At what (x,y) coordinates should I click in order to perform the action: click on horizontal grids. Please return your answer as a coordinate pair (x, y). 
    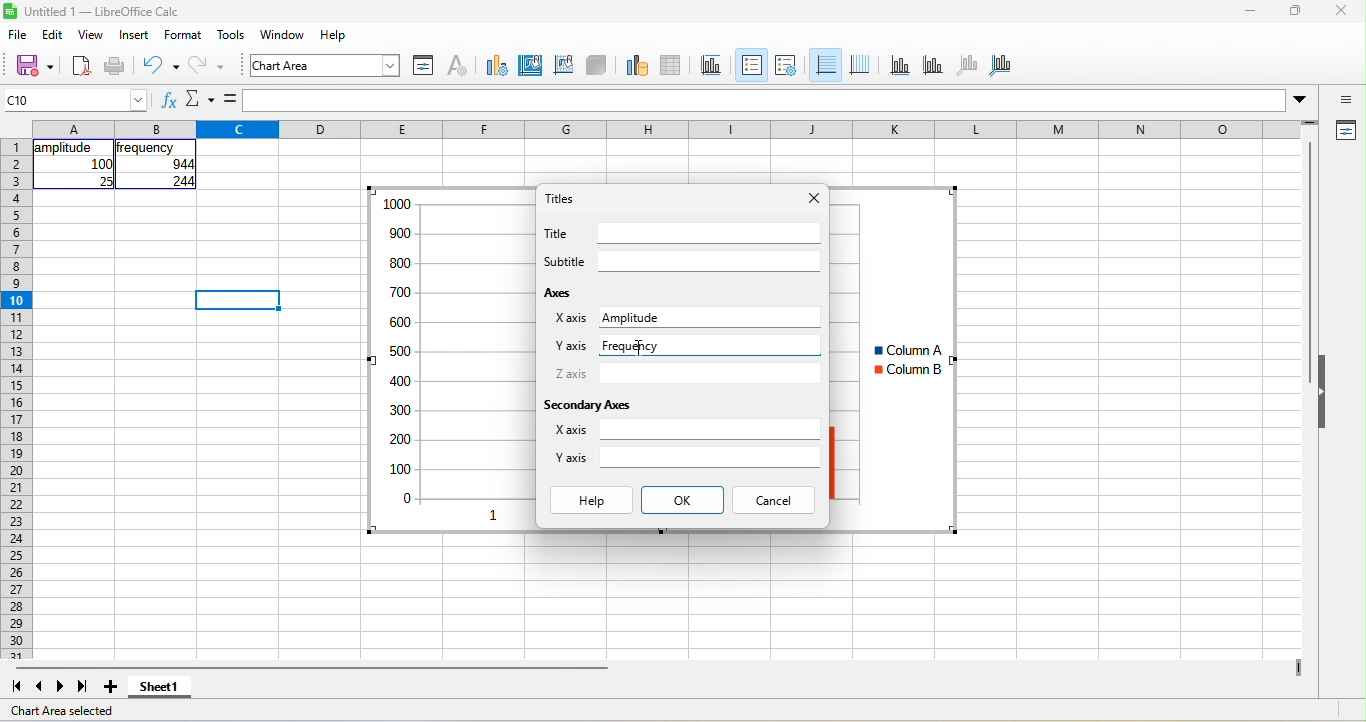
    Looking at the image, I should click on (825, 65).